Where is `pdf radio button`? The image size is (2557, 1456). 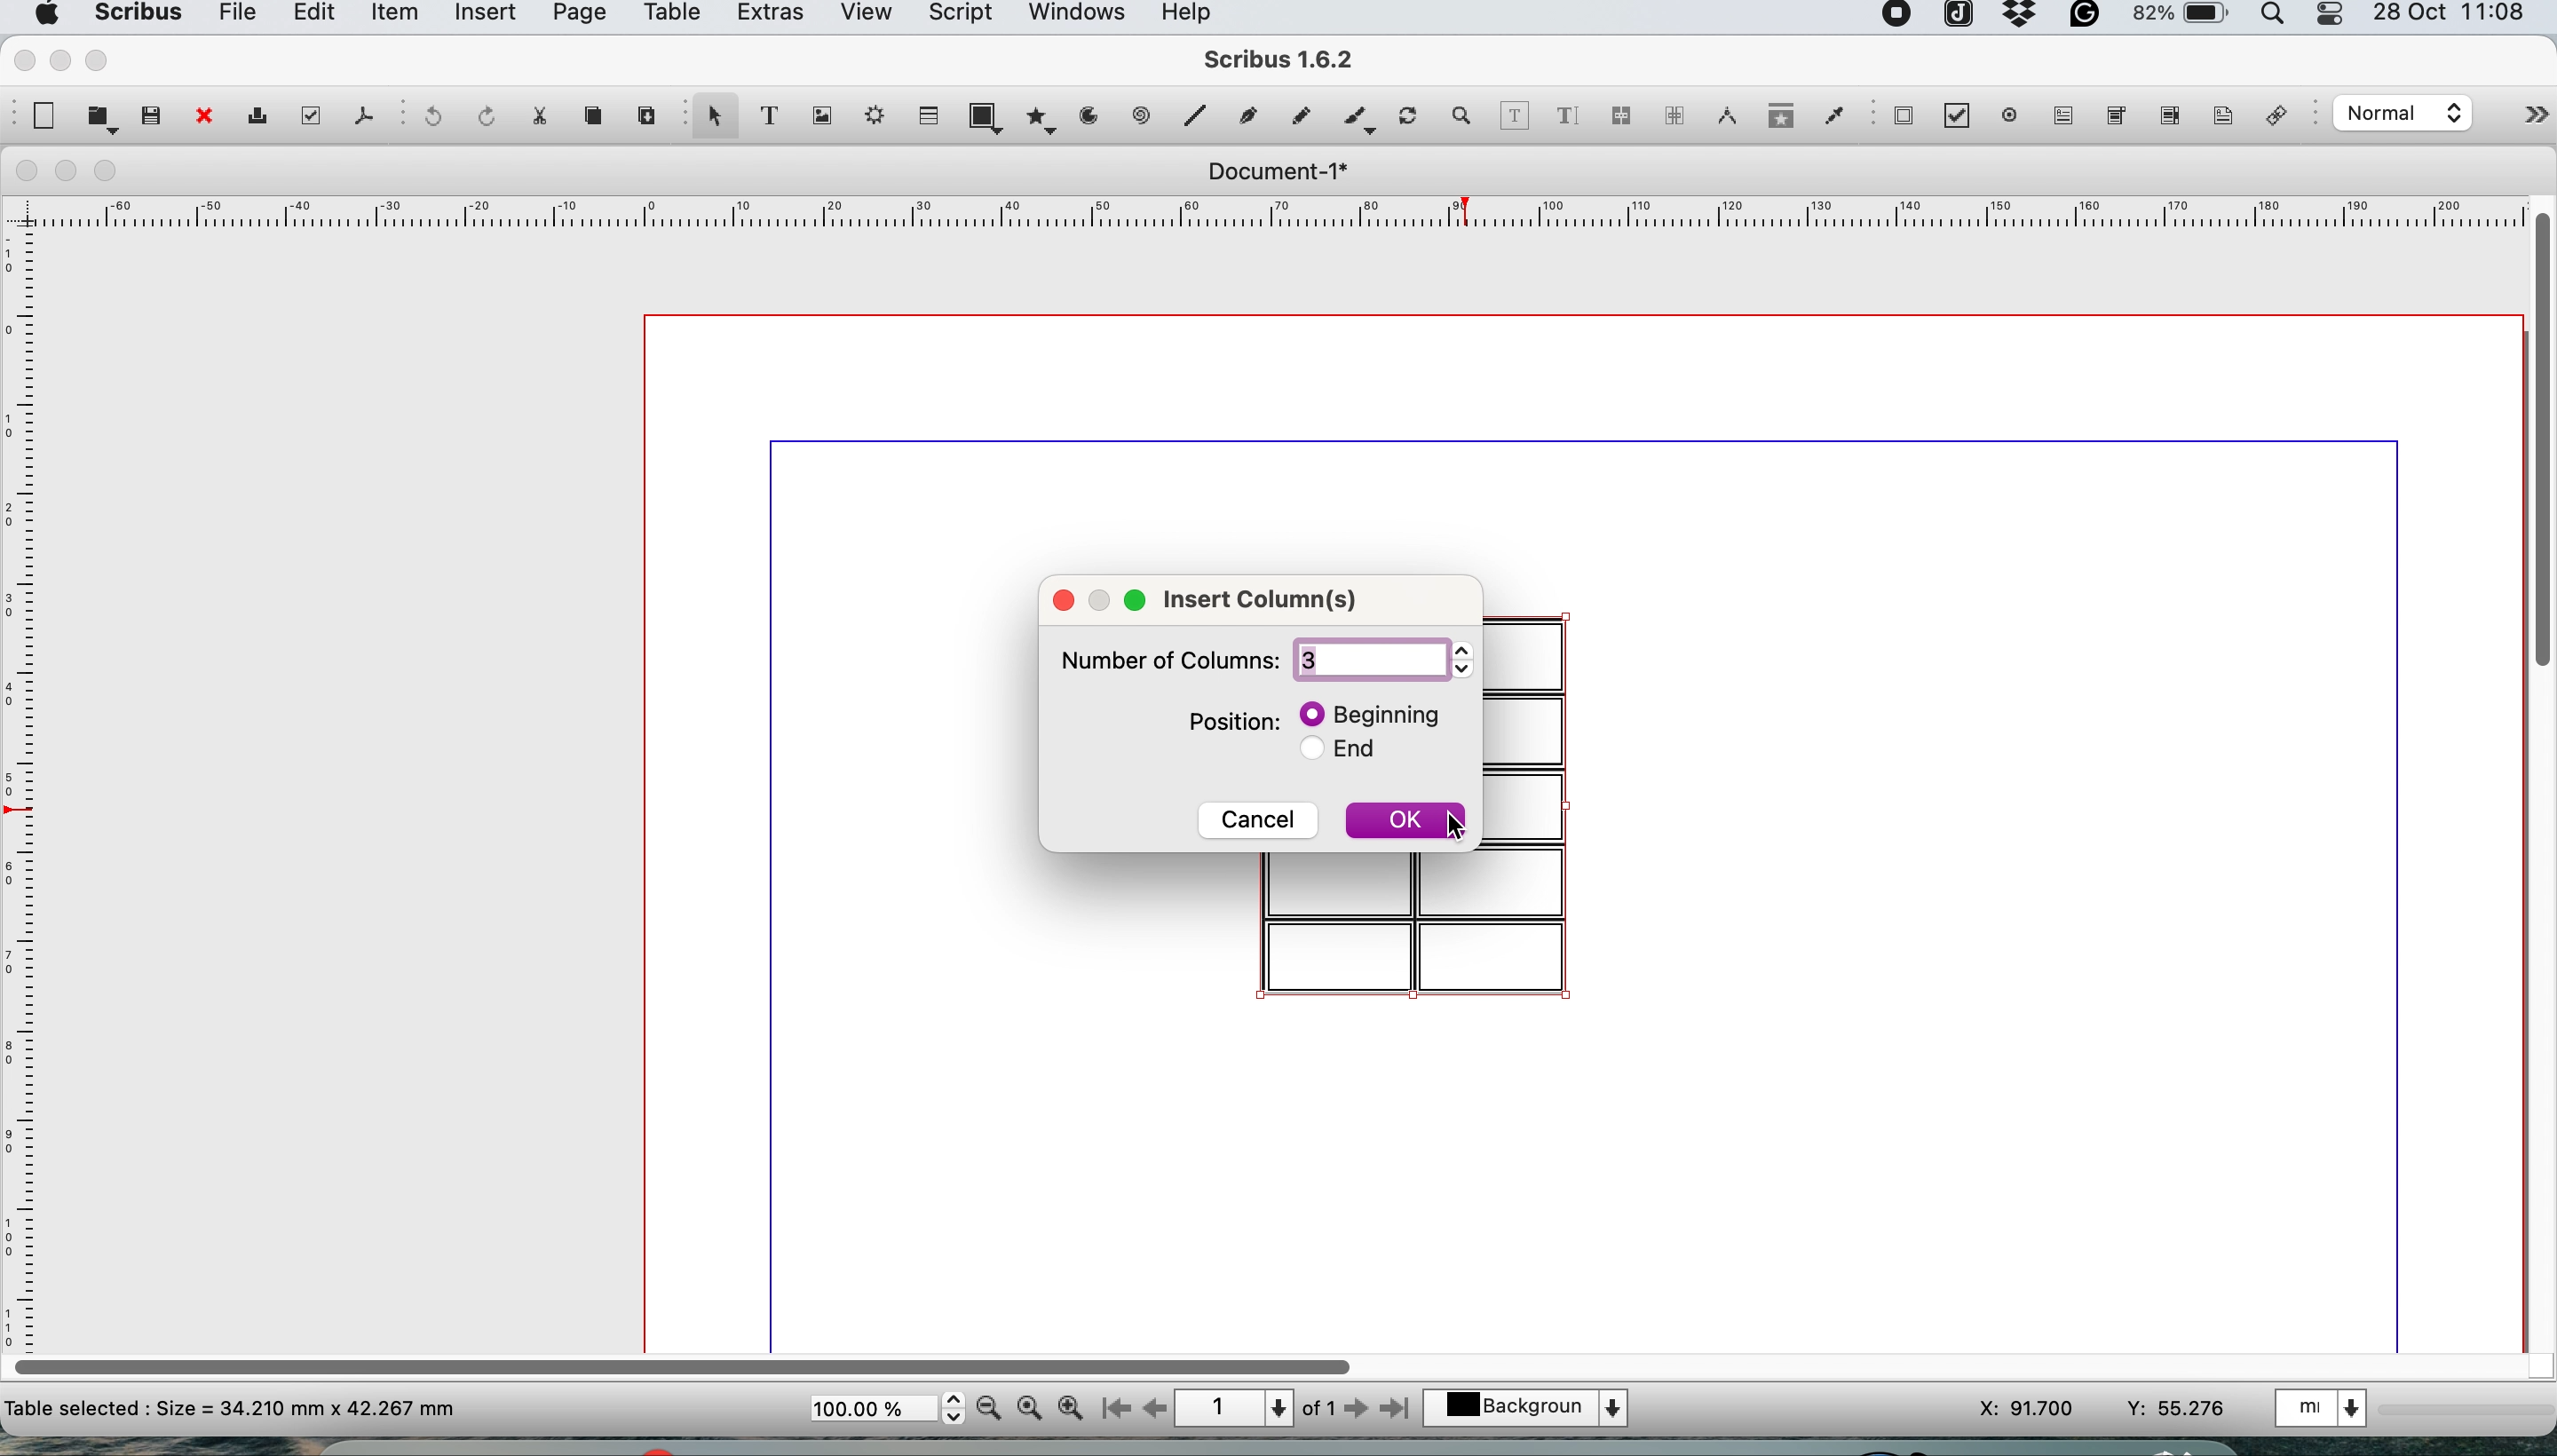 pdf radio button is located at coordinates (2010, 115).